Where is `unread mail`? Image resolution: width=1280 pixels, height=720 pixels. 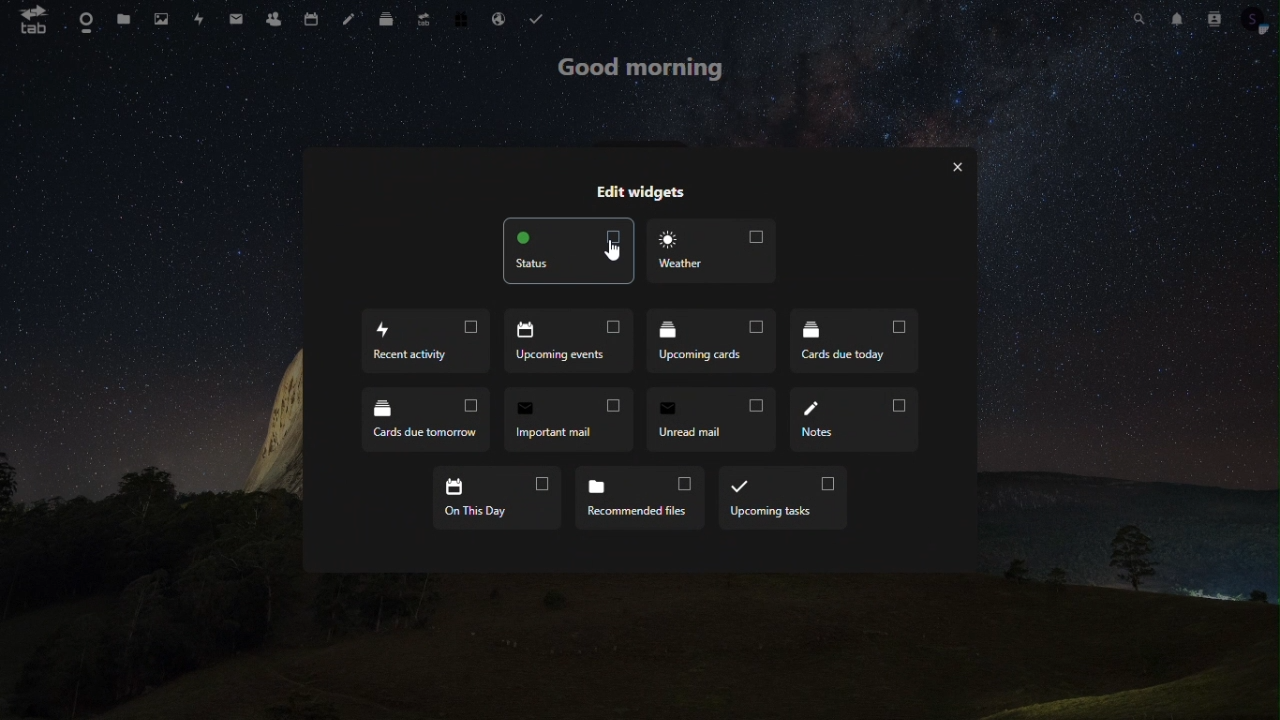 unread mail is located at coordinates (715, 420).